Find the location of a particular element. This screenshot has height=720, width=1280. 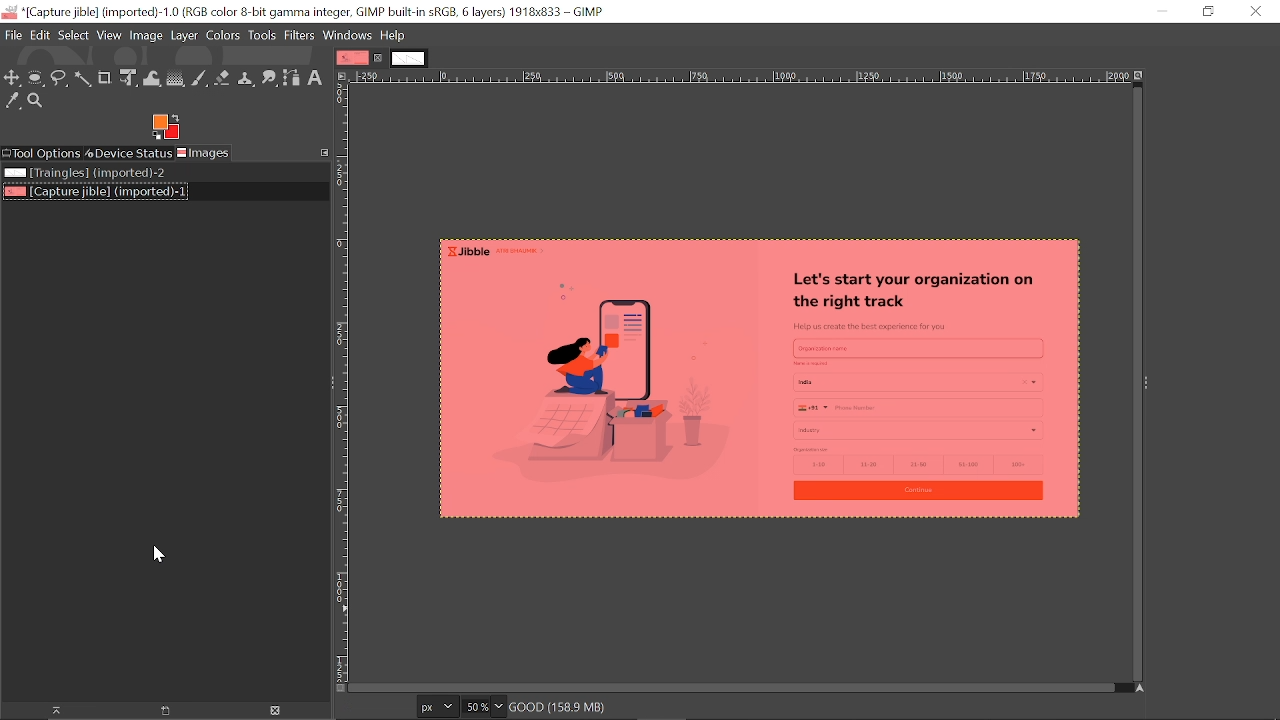

Restore down is located at coordinates (1207, 13).